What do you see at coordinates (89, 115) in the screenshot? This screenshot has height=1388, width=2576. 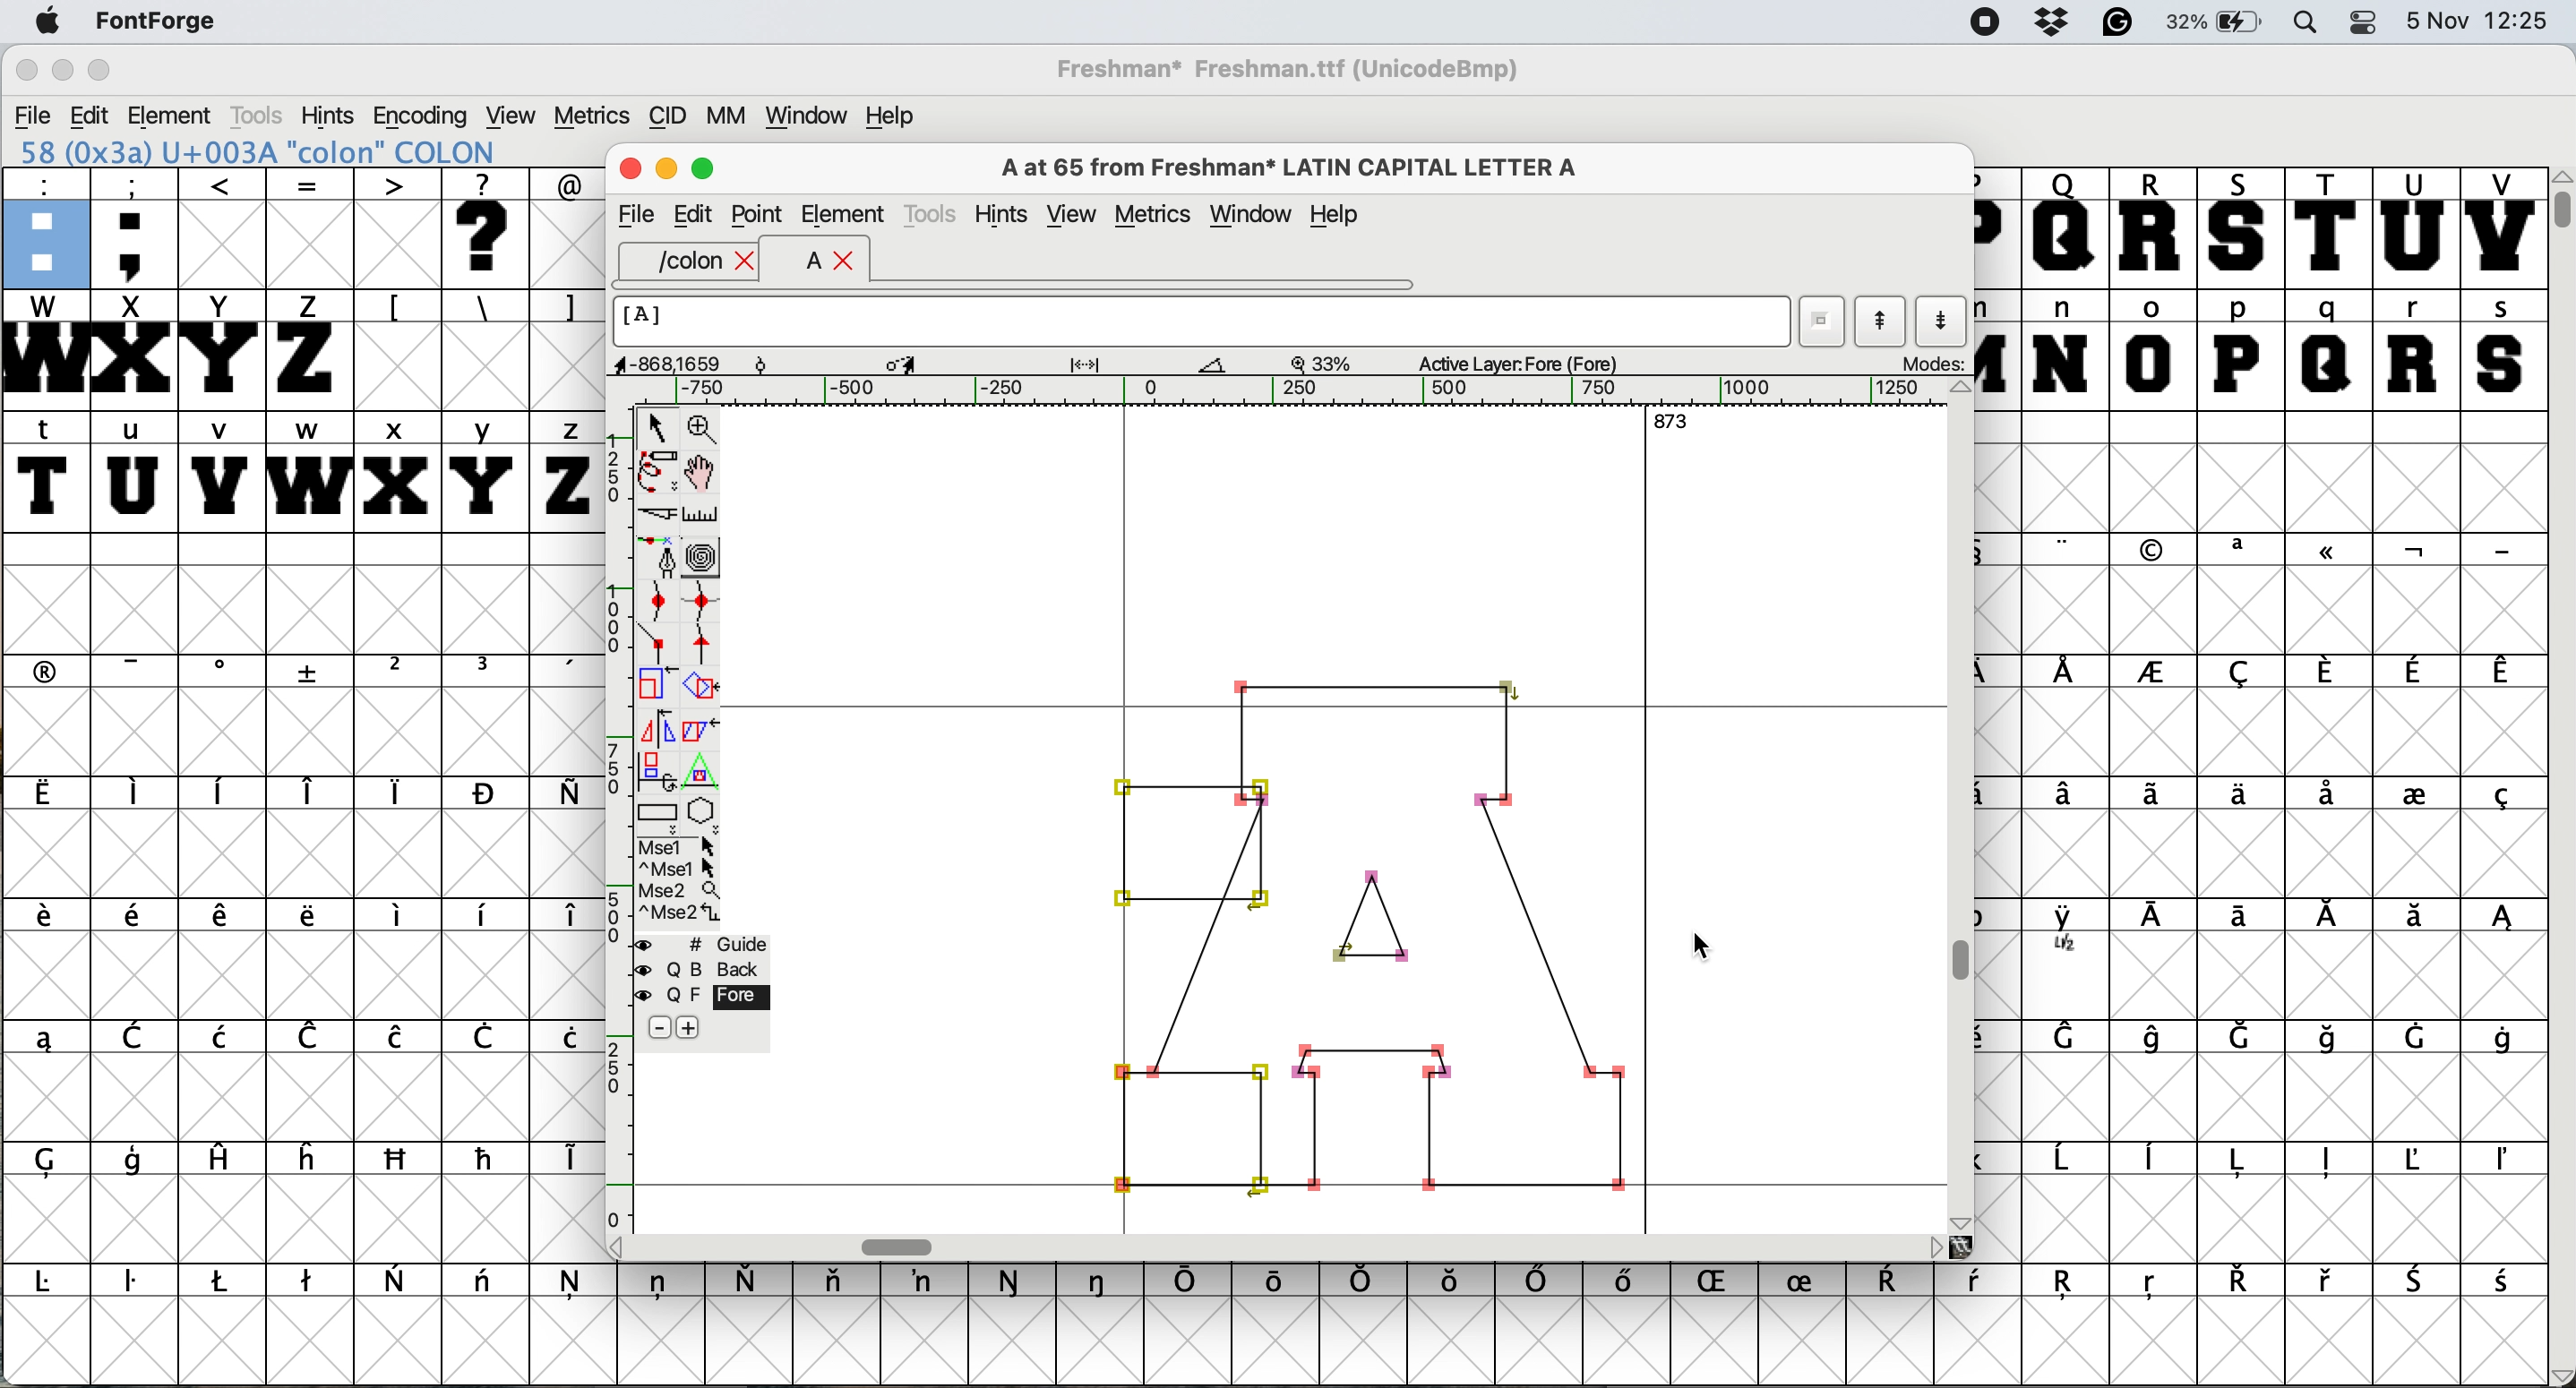 I see `edit` at bounding box center [89, 115].